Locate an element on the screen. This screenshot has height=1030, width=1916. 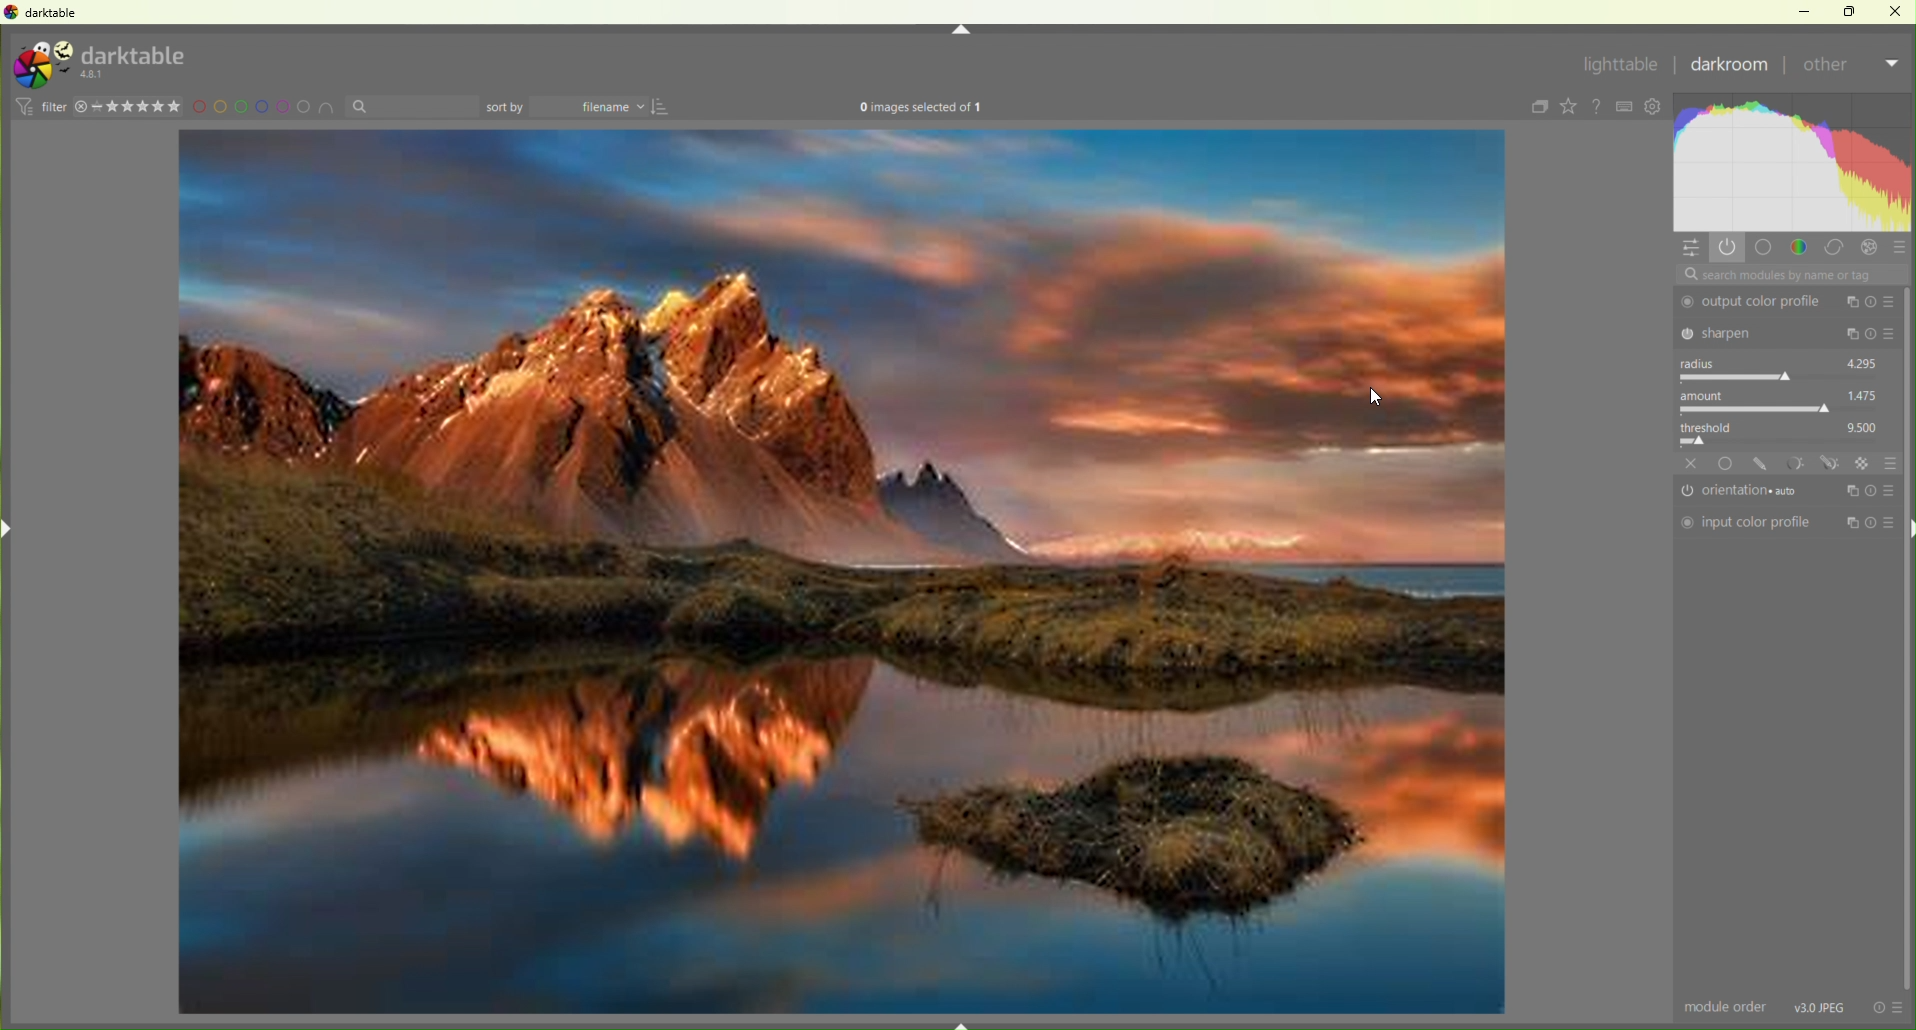
module order is located at coordinates (1727, 1008).